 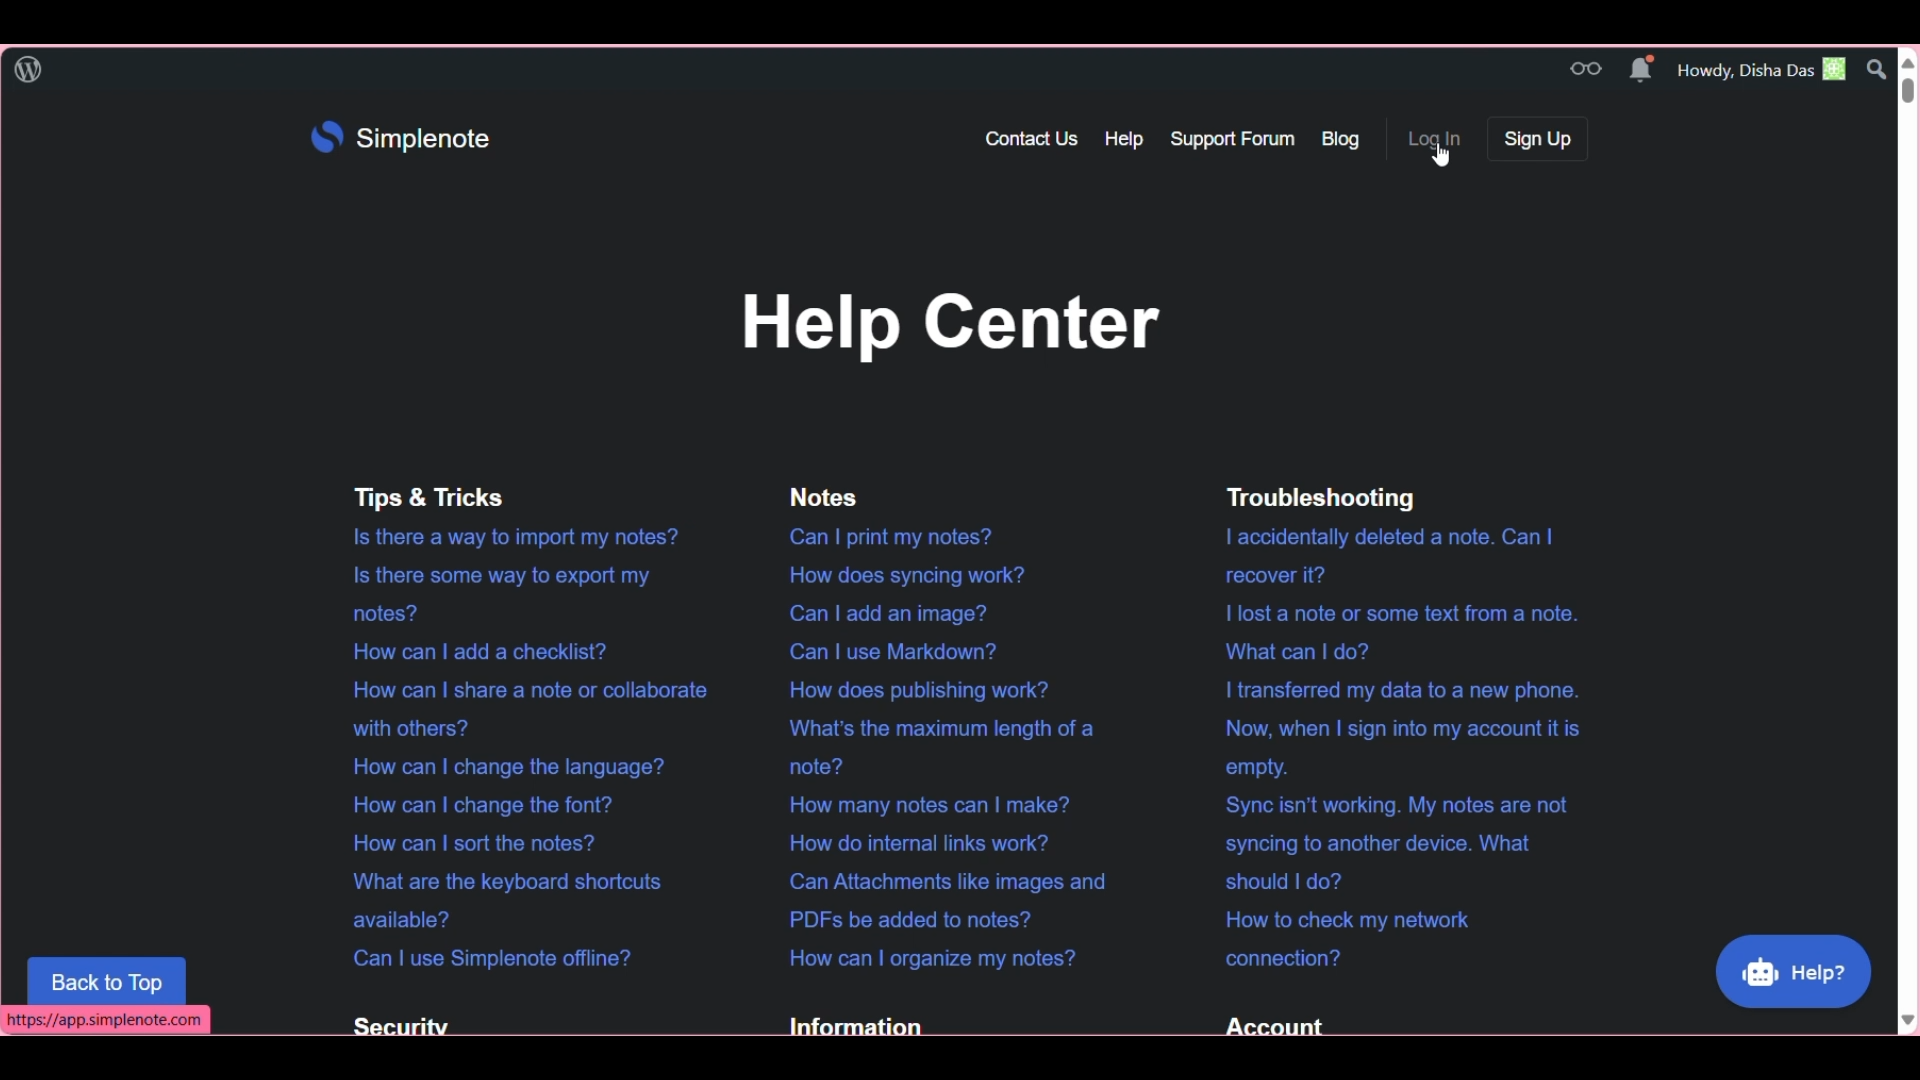 I want to click on ? How can | organize my notes?, so click(x=928, y=957).